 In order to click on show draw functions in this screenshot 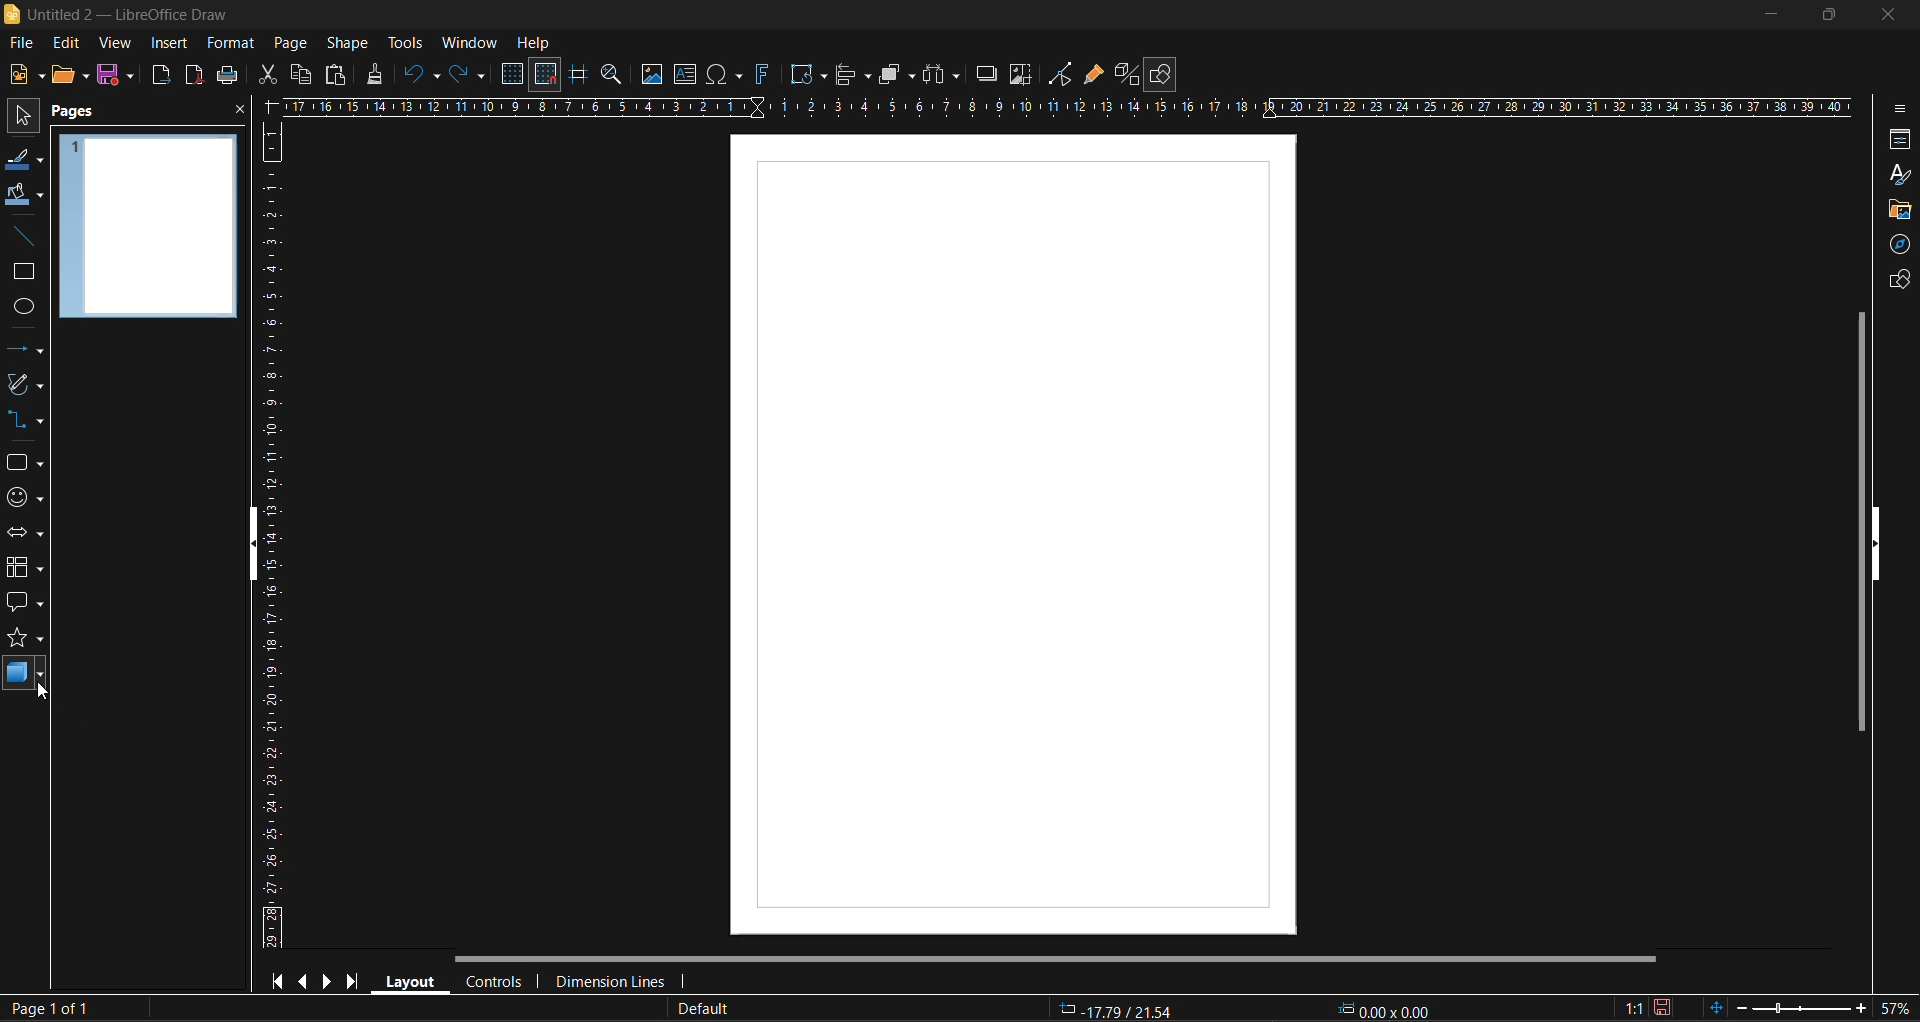, I will do `click(1165, 75)`.